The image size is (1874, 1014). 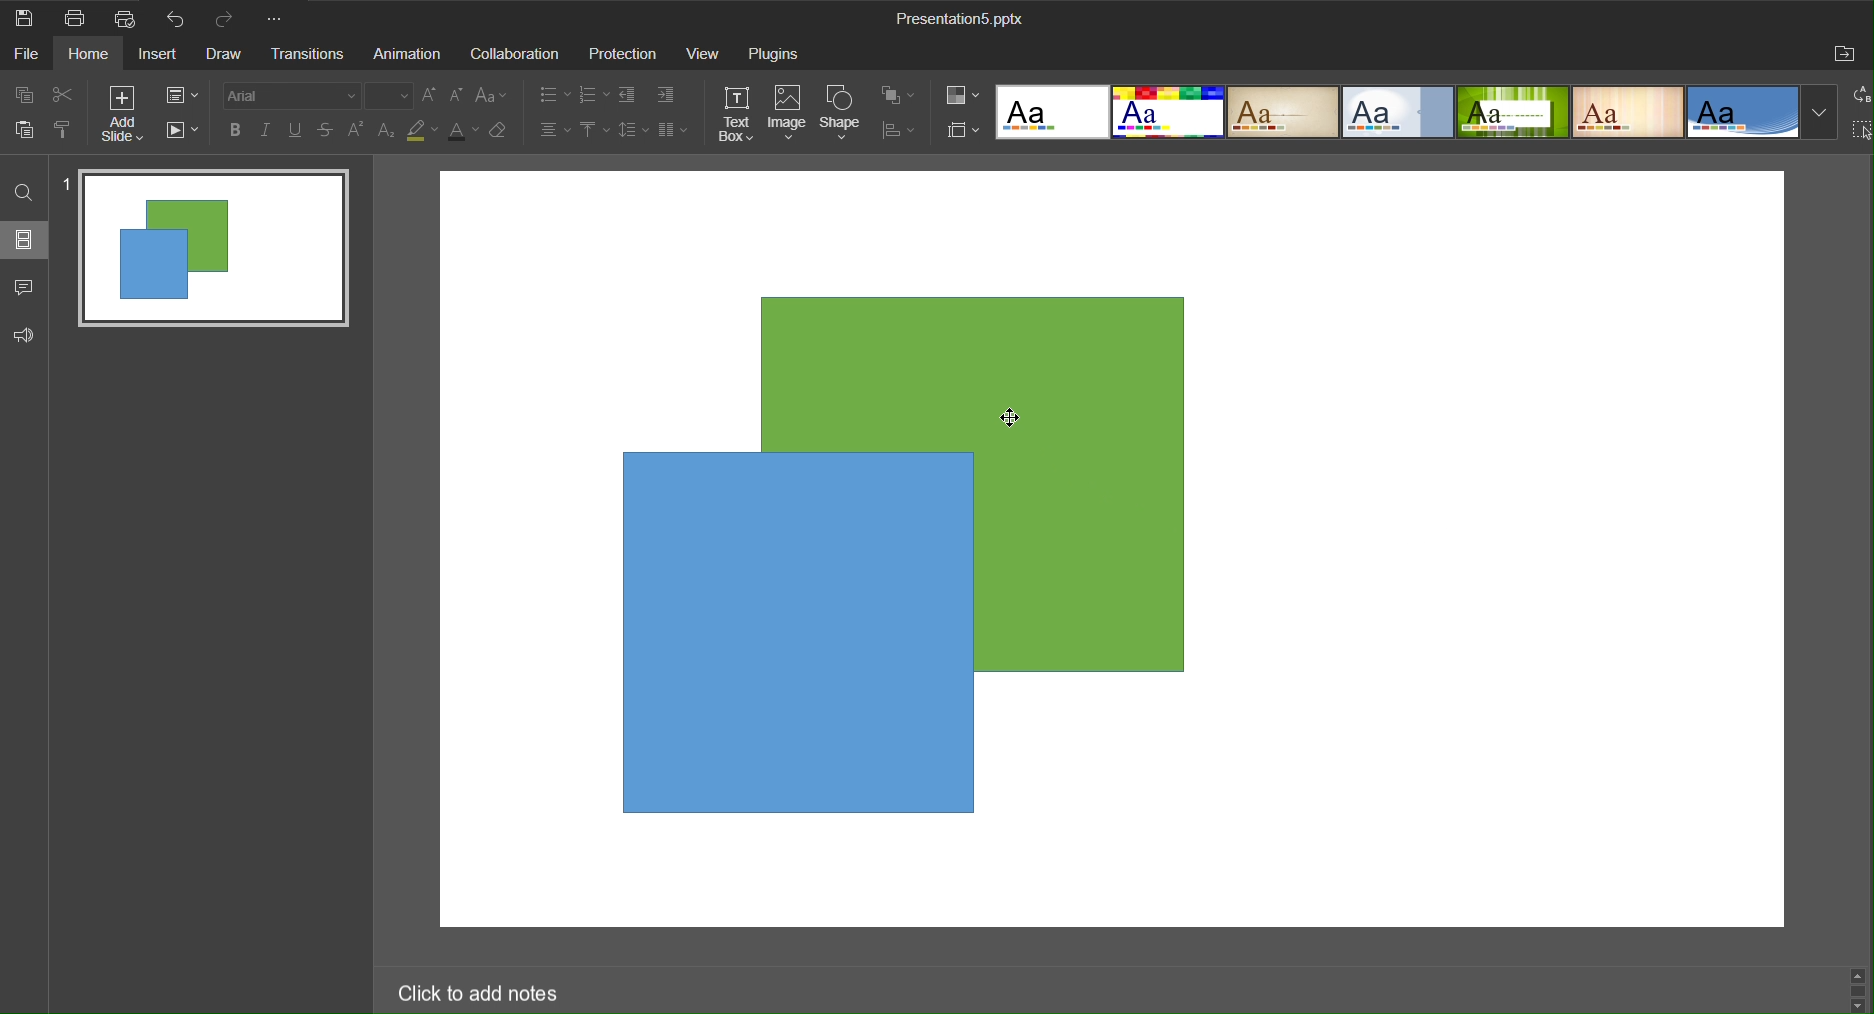 I want to click on Replace, so click(x=1861, y=95).